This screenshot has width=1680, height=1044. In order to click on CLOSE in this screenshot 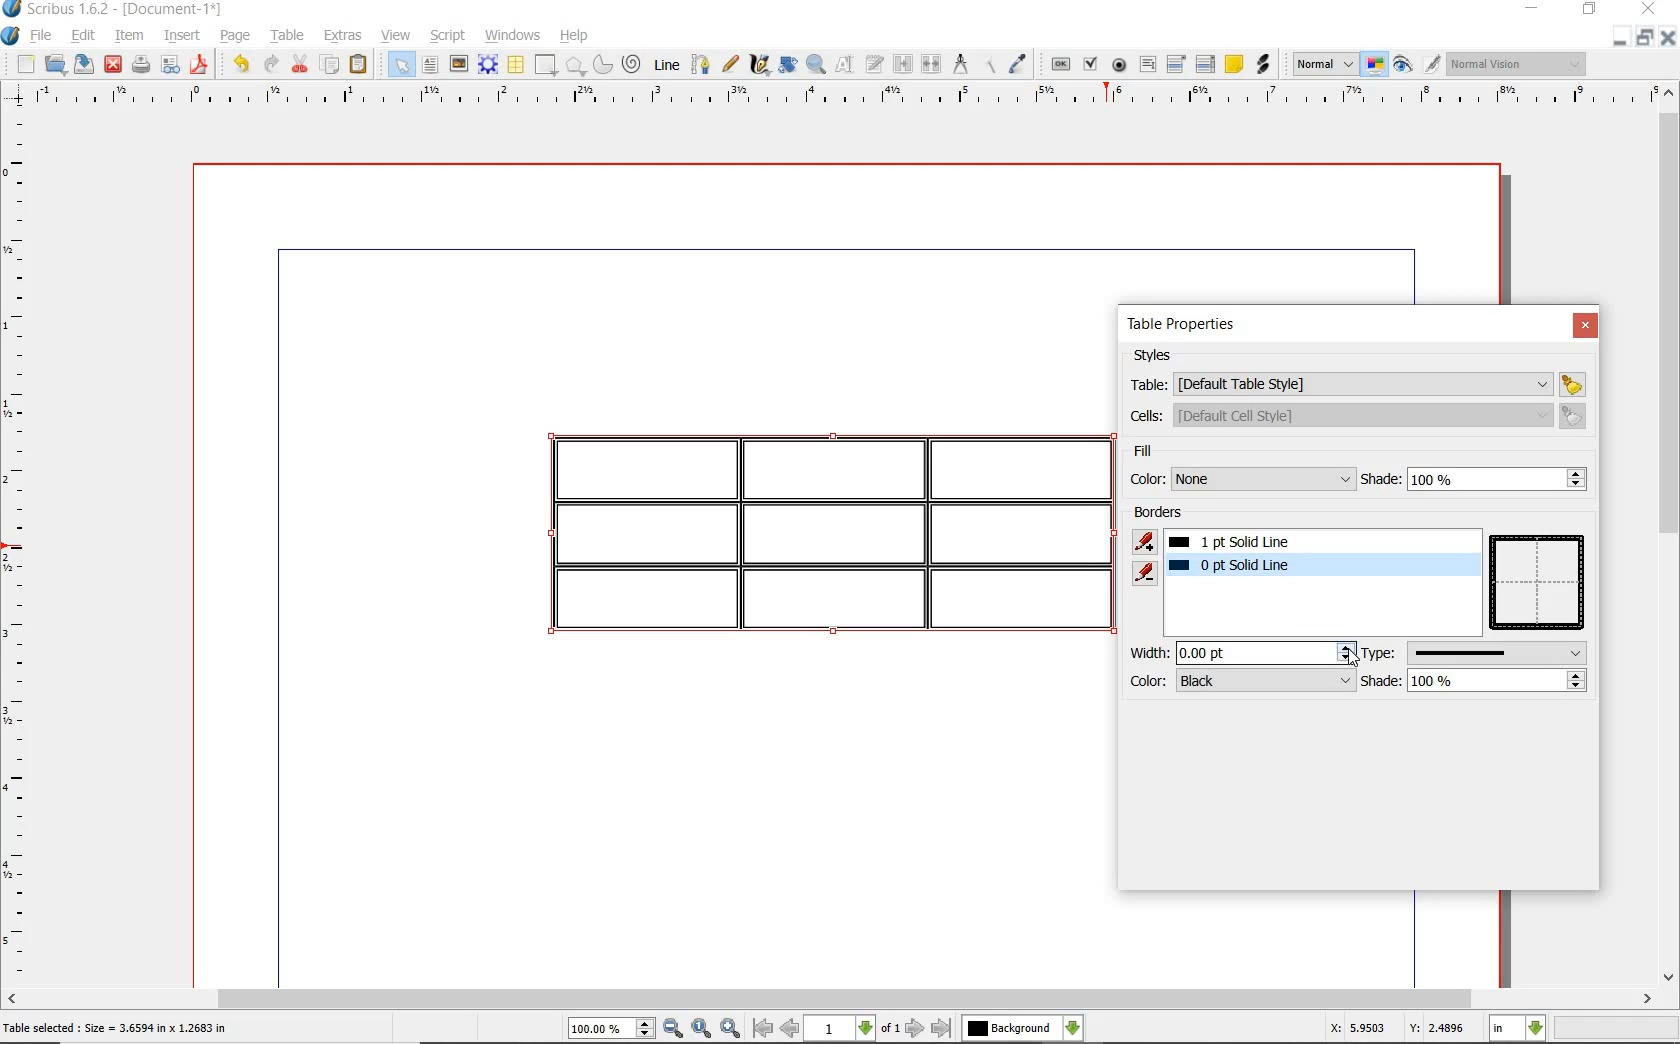, I will do `click(1649, 9)`.